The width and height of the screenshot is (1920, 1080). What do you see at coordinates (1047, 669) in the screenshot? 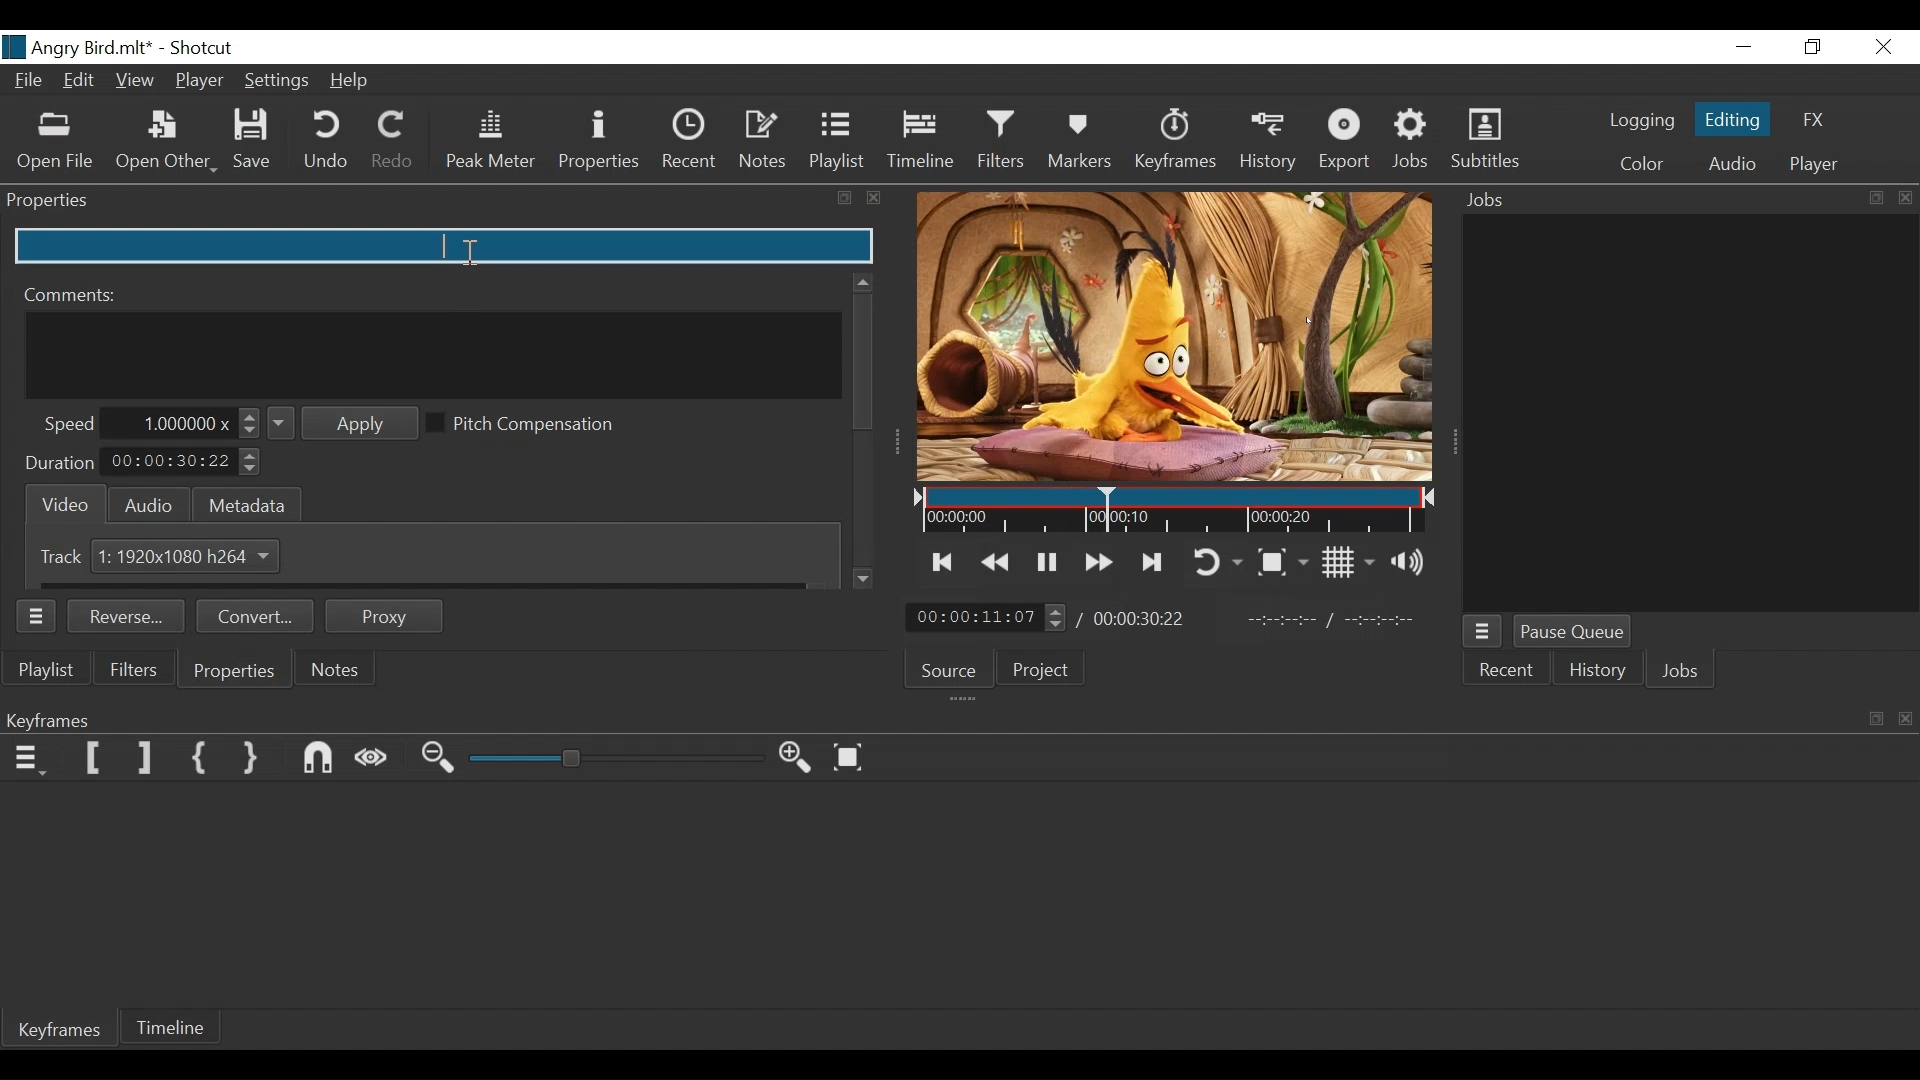
I see `Project` at bounding box center [1047, 669].